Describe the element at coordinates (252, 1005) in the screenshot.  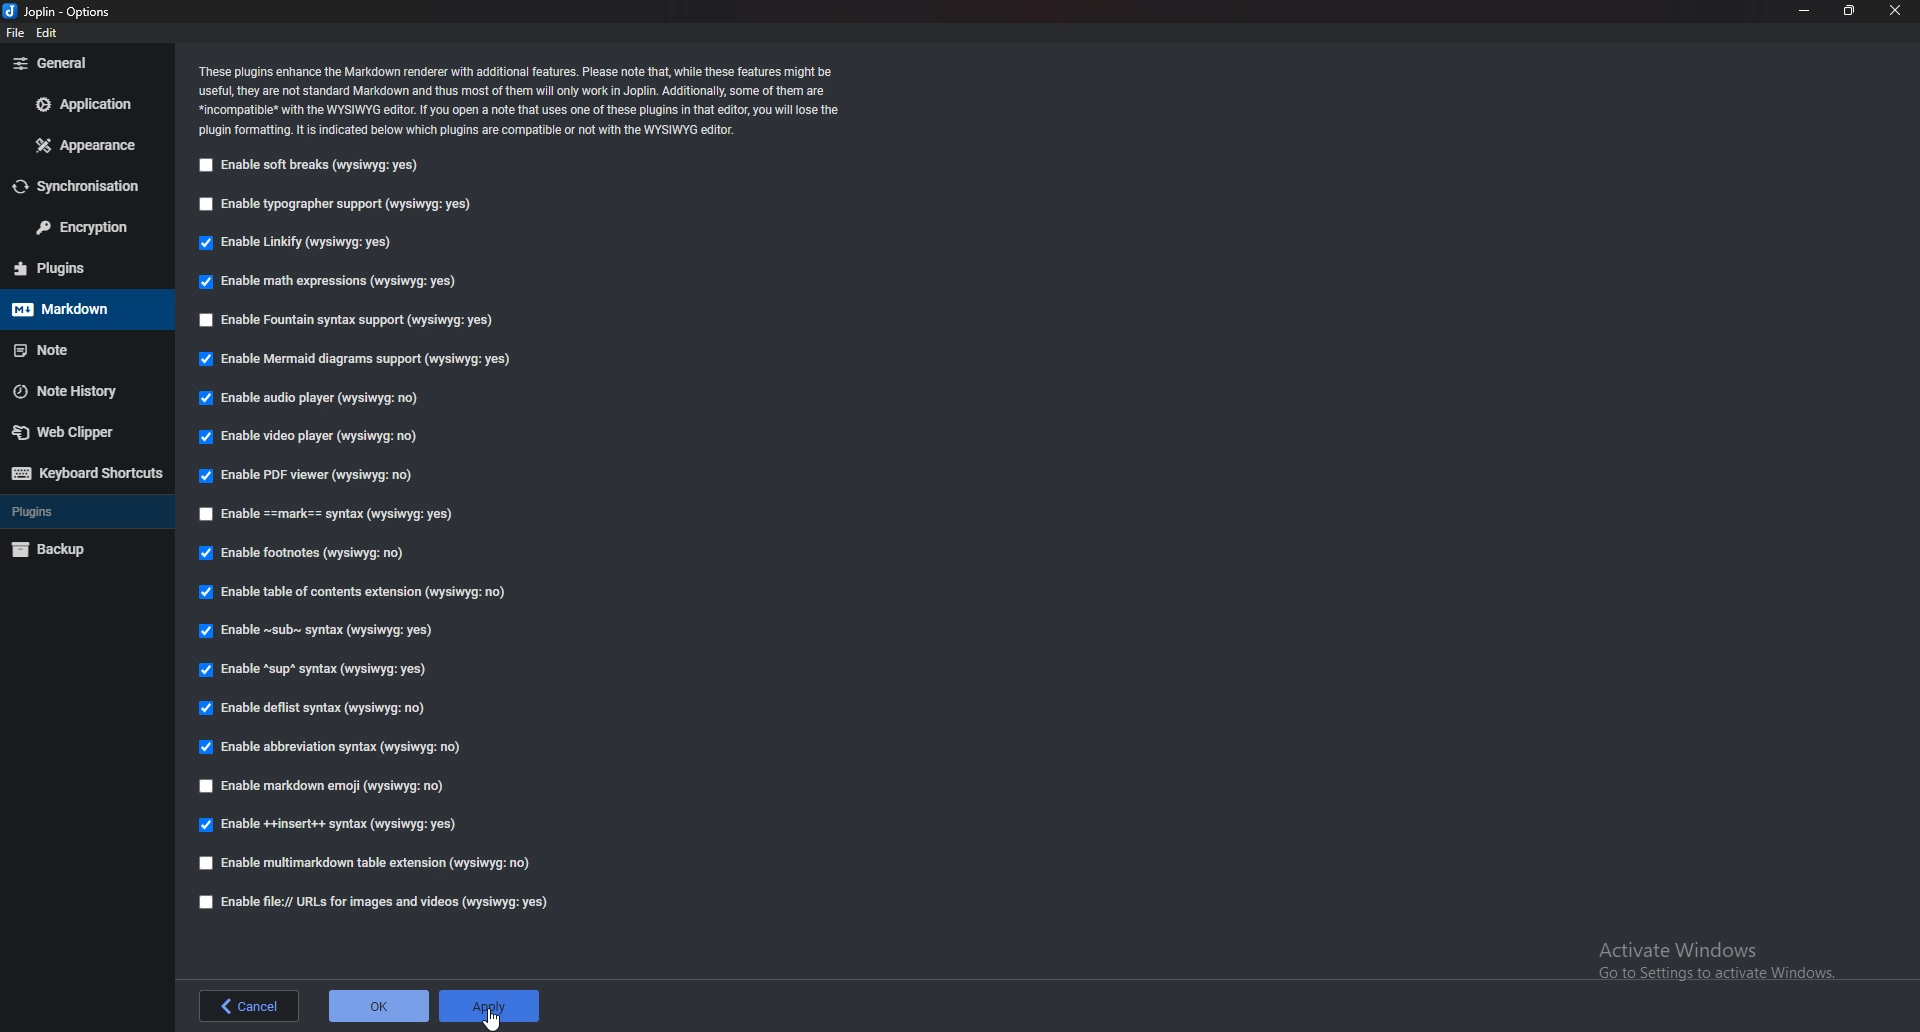
I see `back` at that location.